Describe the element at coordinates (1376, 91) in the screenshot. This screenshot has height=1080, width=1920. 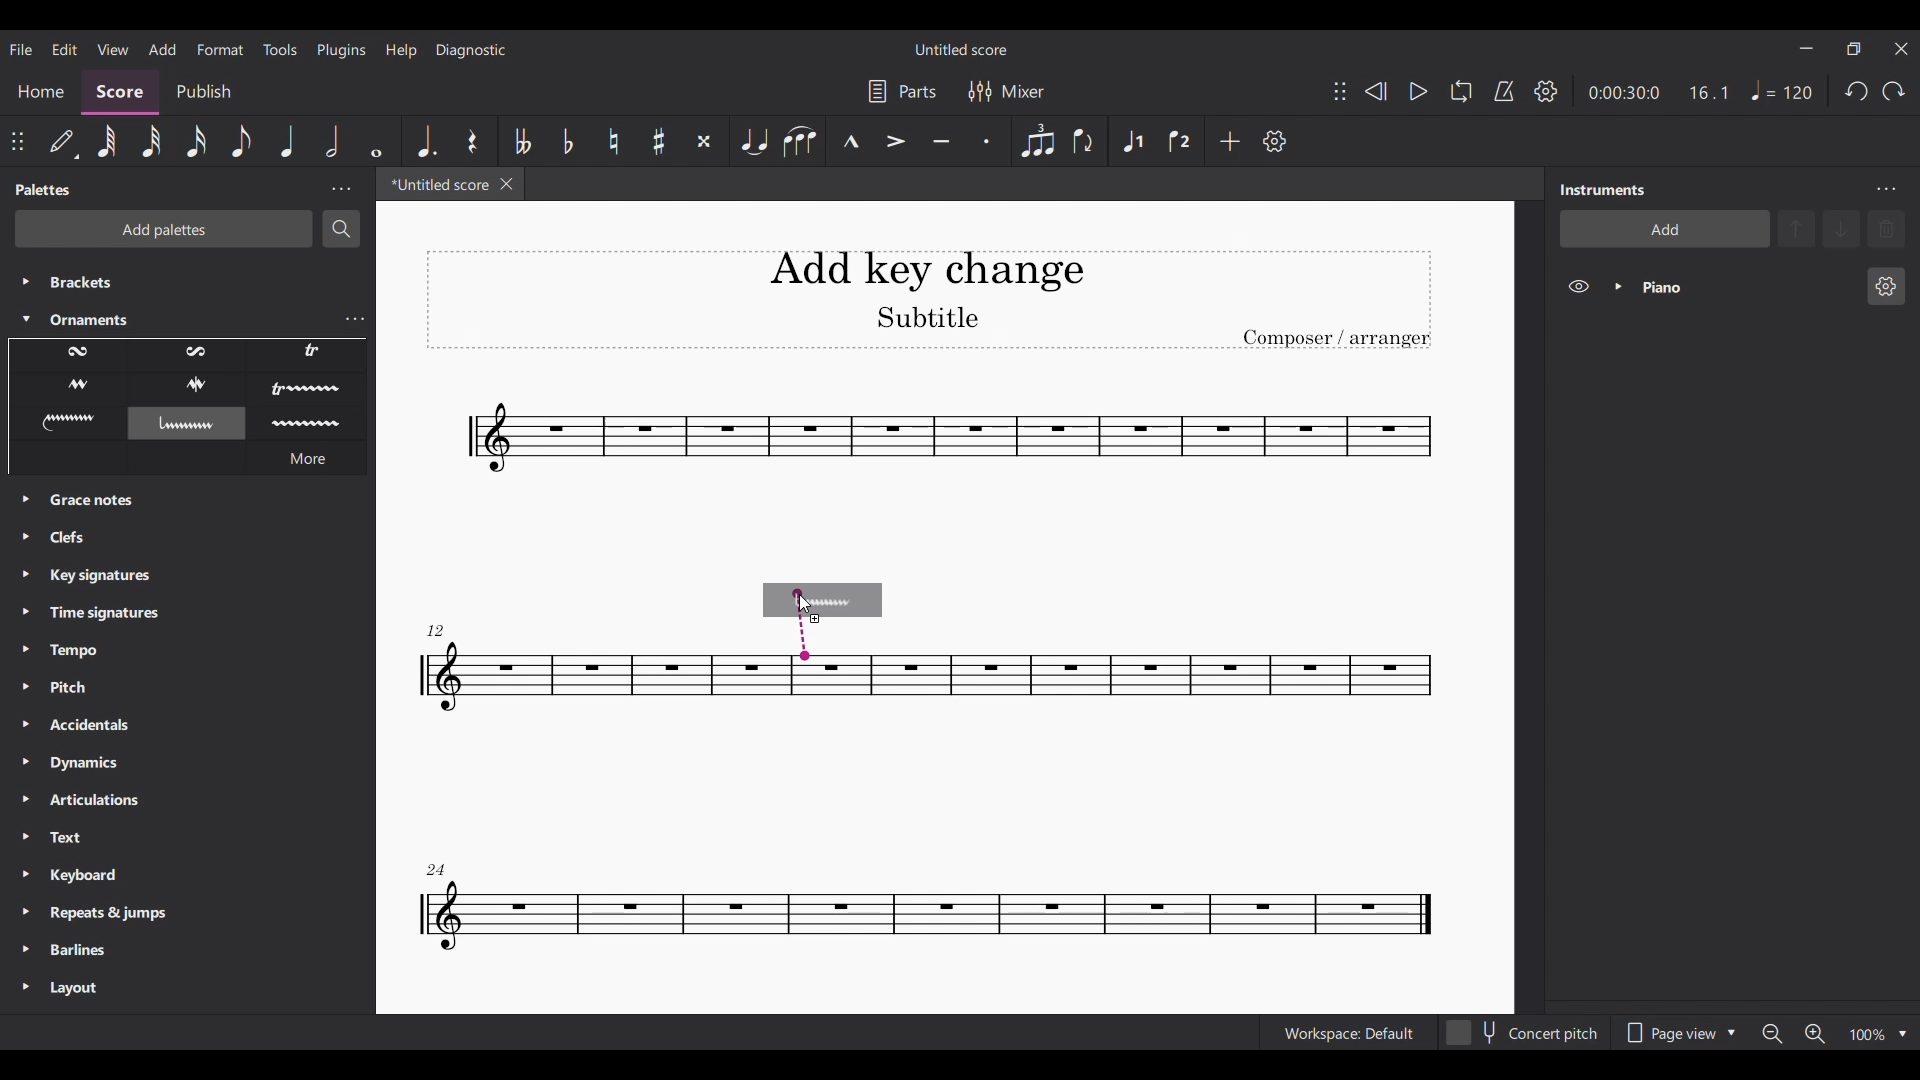
I see `Rewind` at that location.